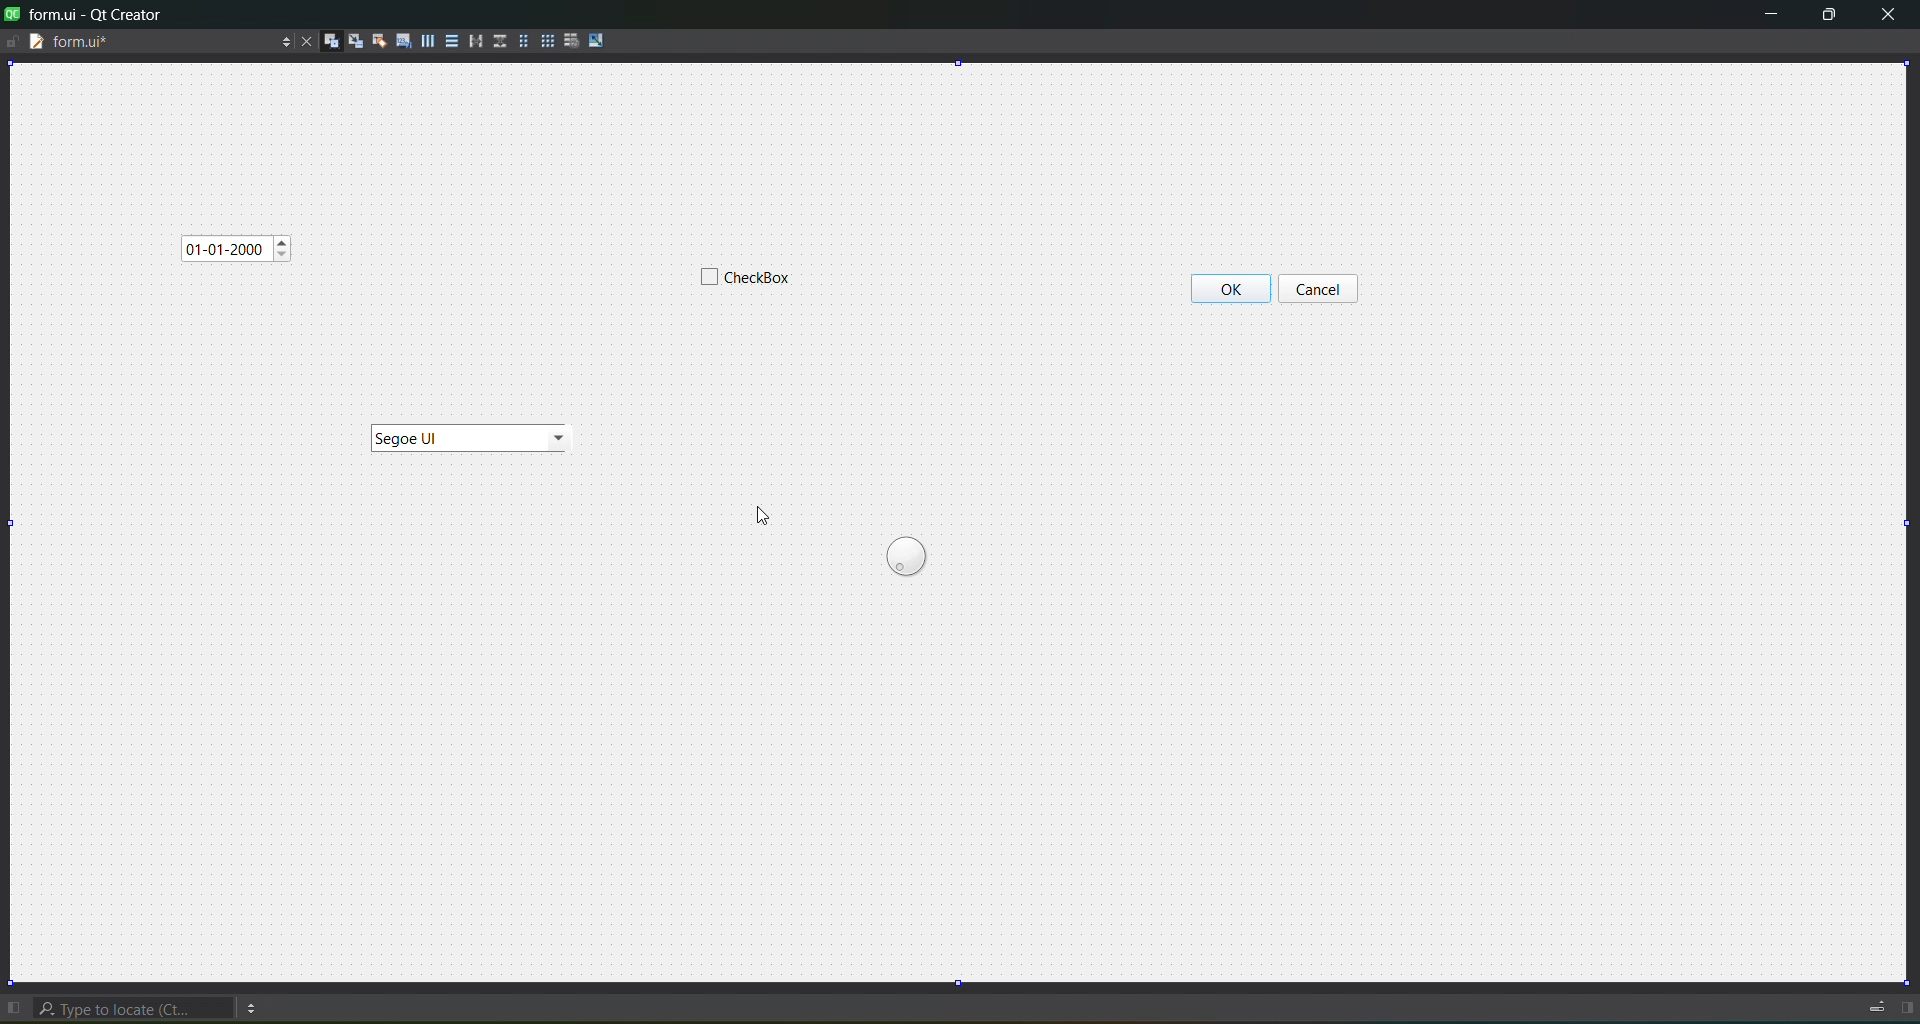 The image size is (1920, 1024). Describe the element at coordinates (351, 41) in the screenshot. I see `signals` at that location.